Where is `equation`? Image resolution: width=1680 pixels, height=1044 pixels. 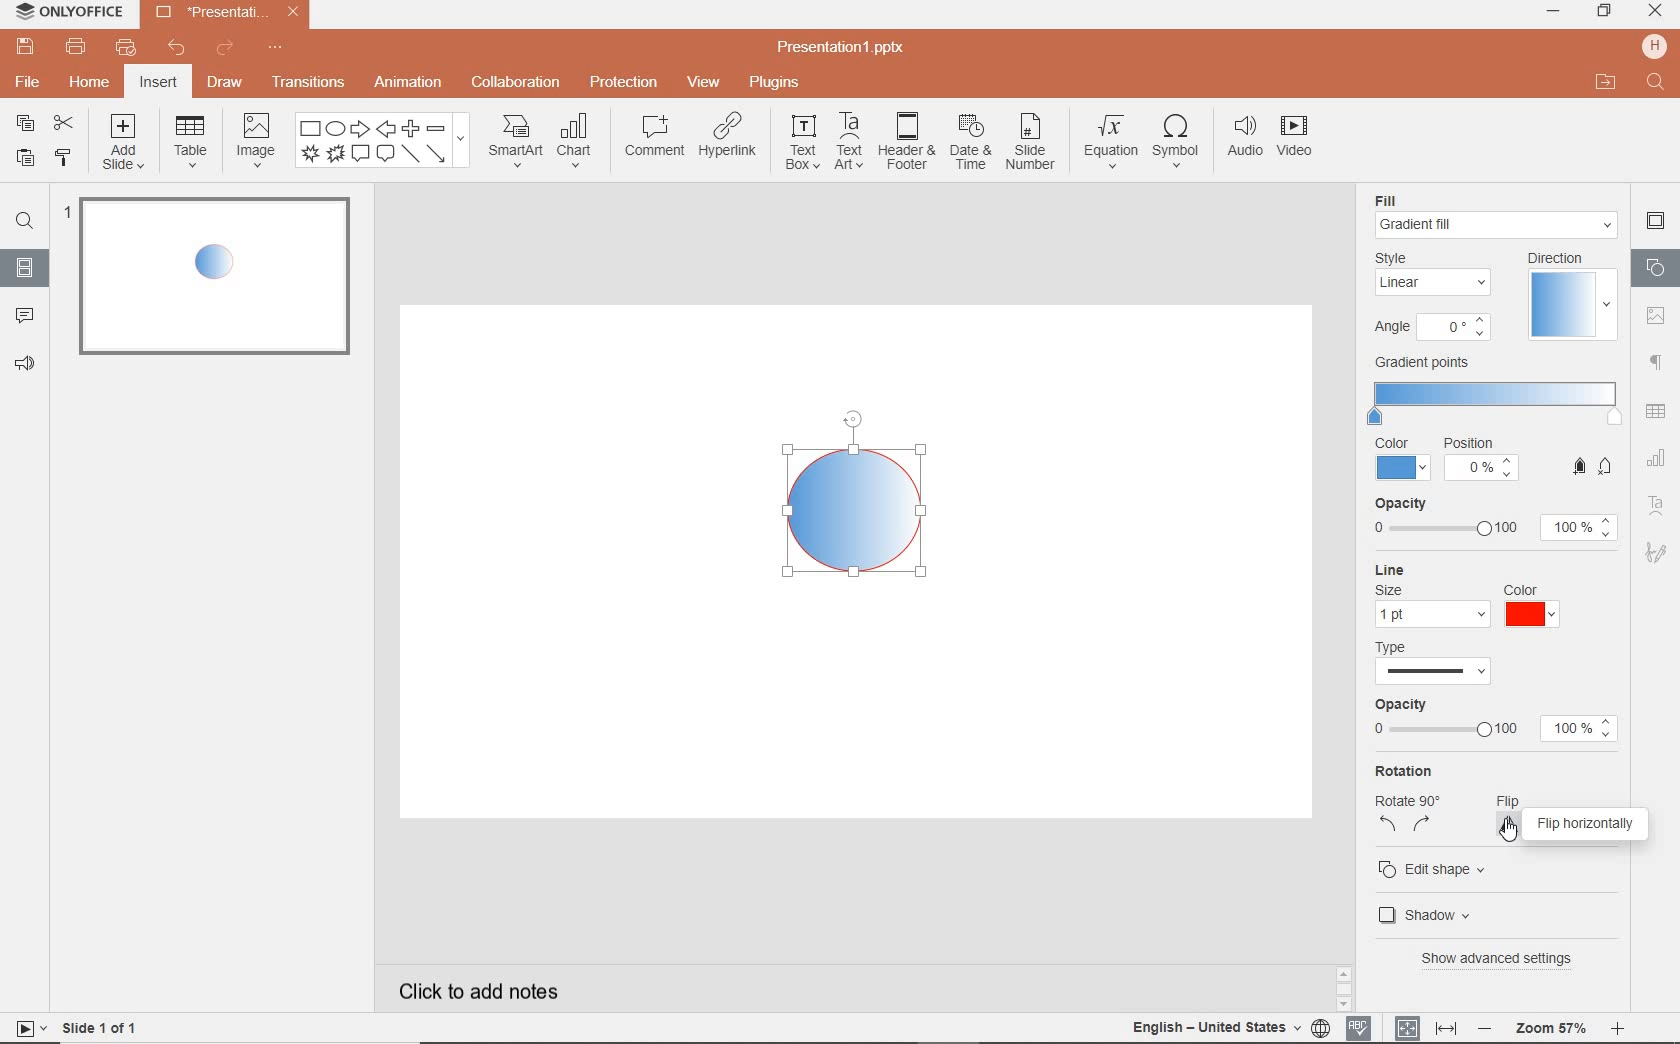 equation is located at coordinates (1109, 141).